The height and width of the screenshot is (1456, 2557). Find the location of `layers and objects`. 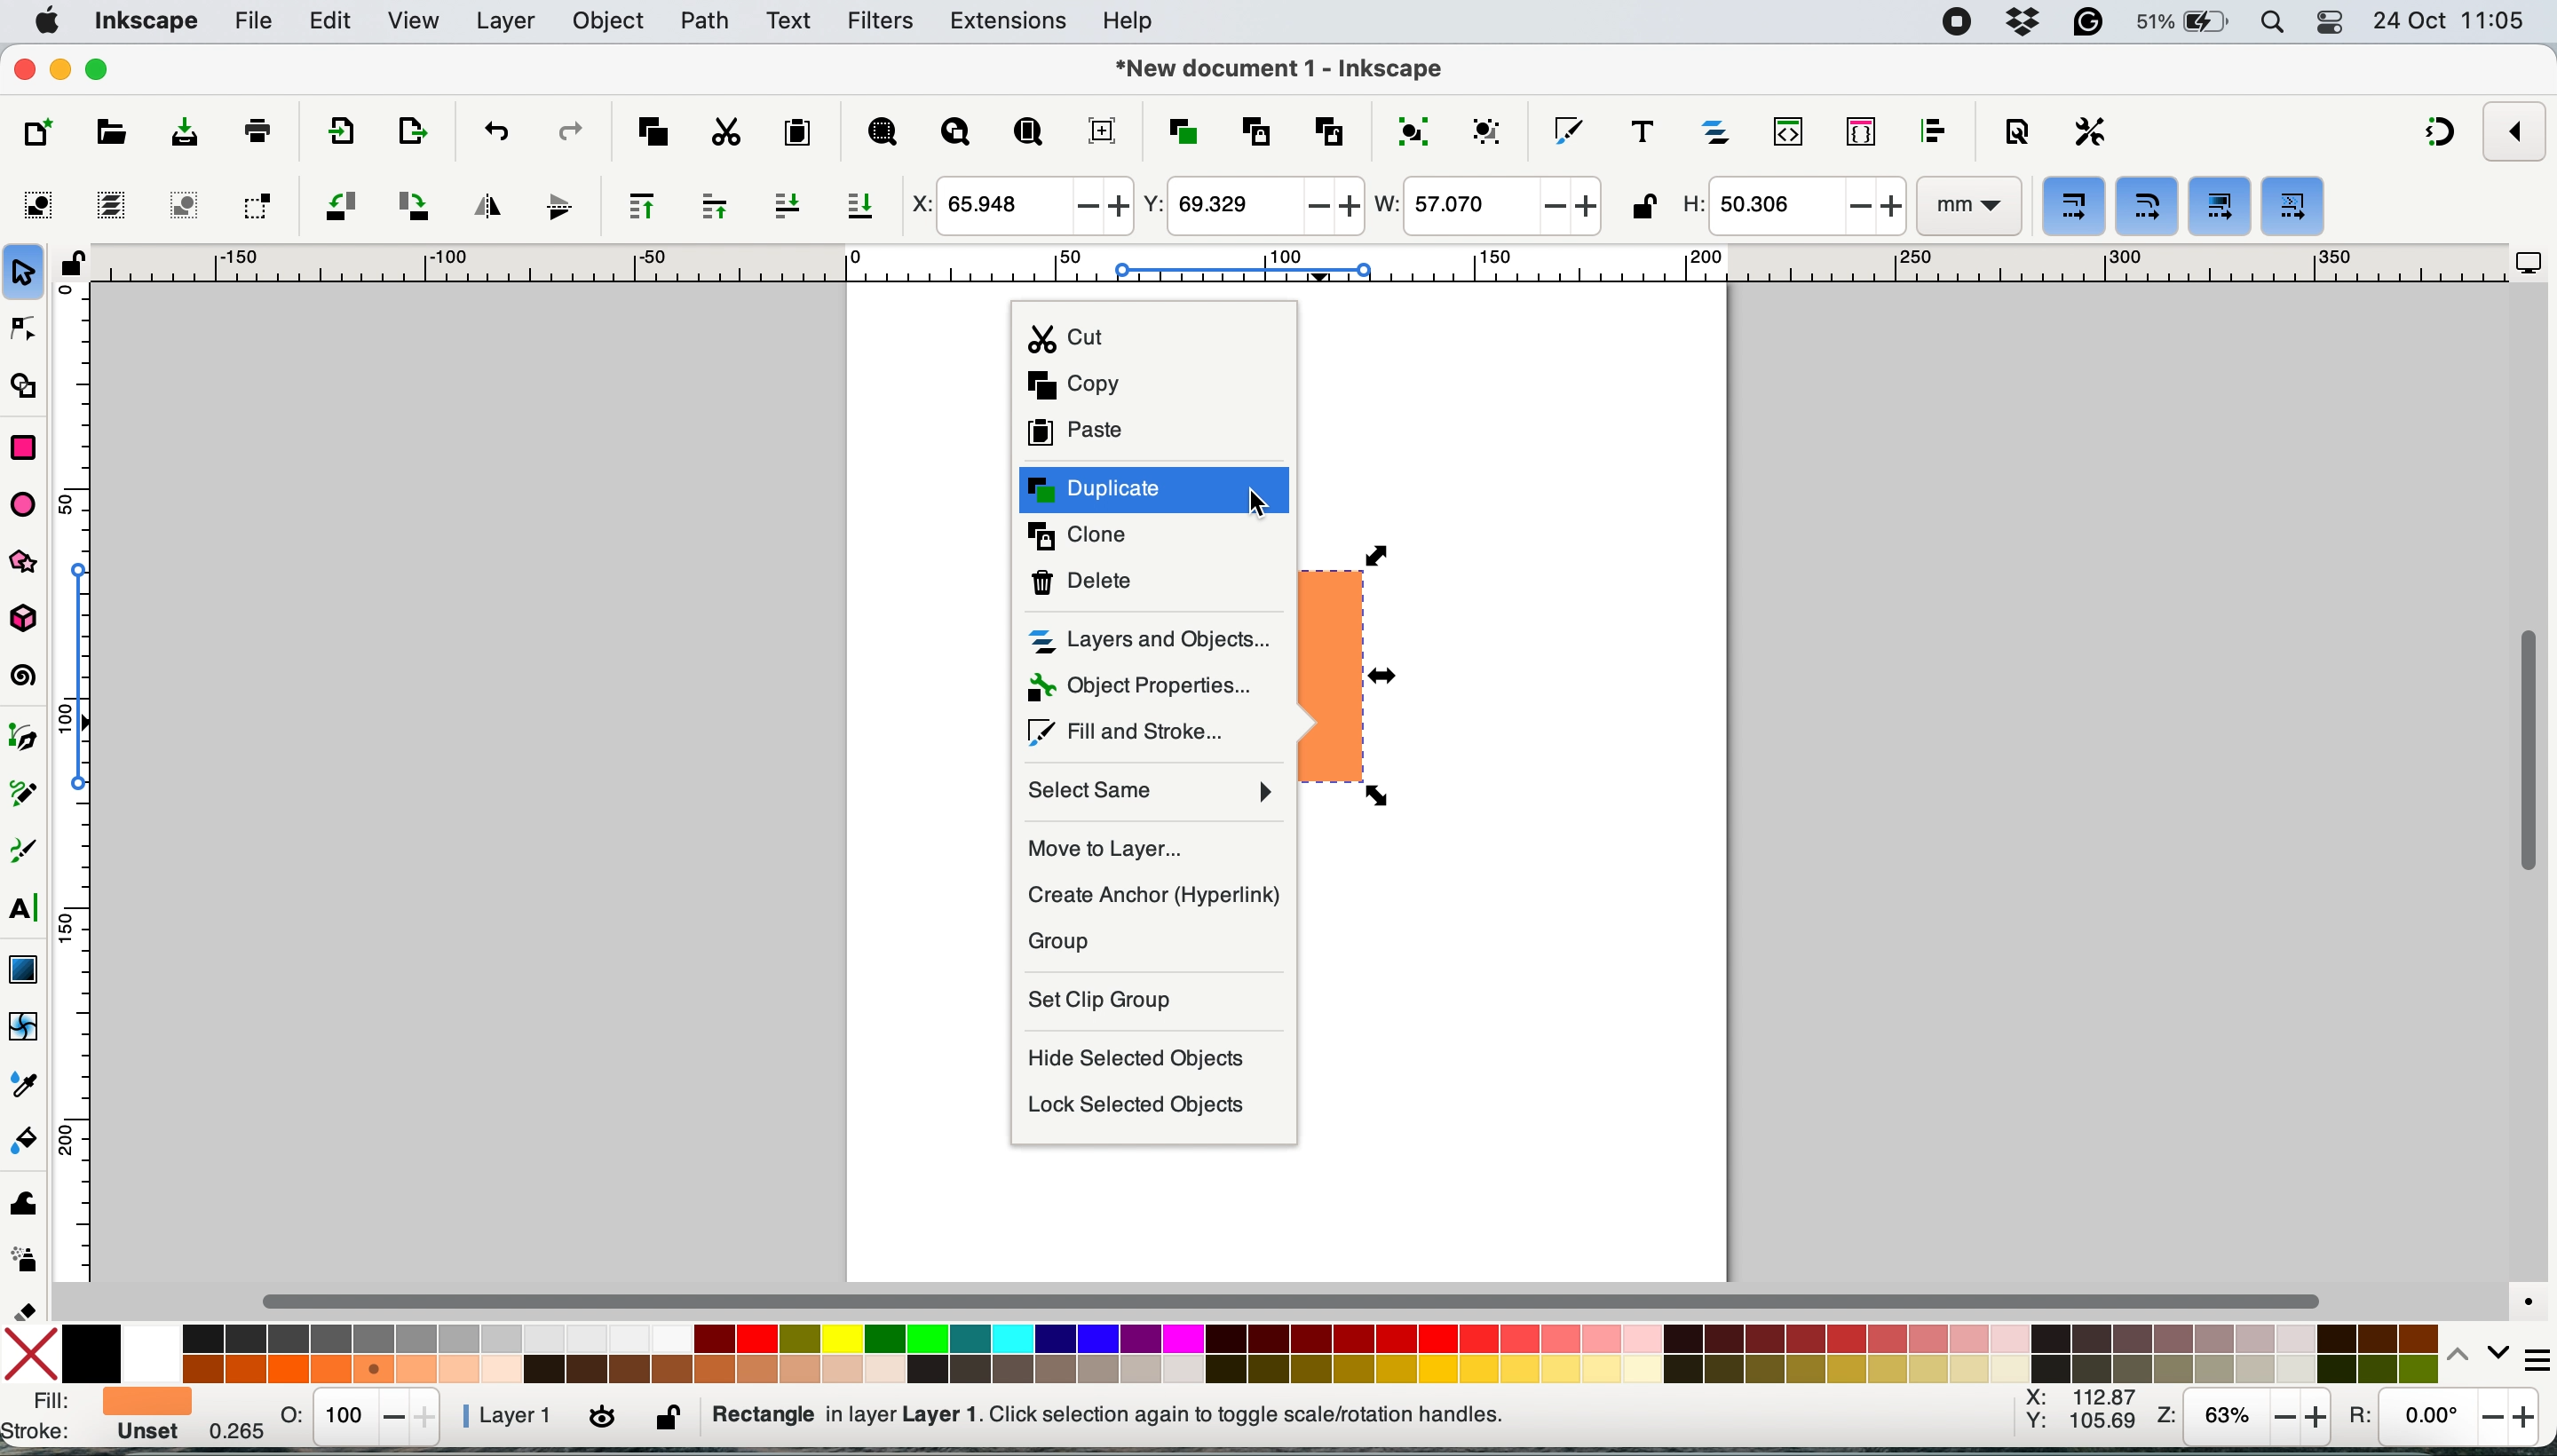

layers and objects is located at coordinates (1719, 131).